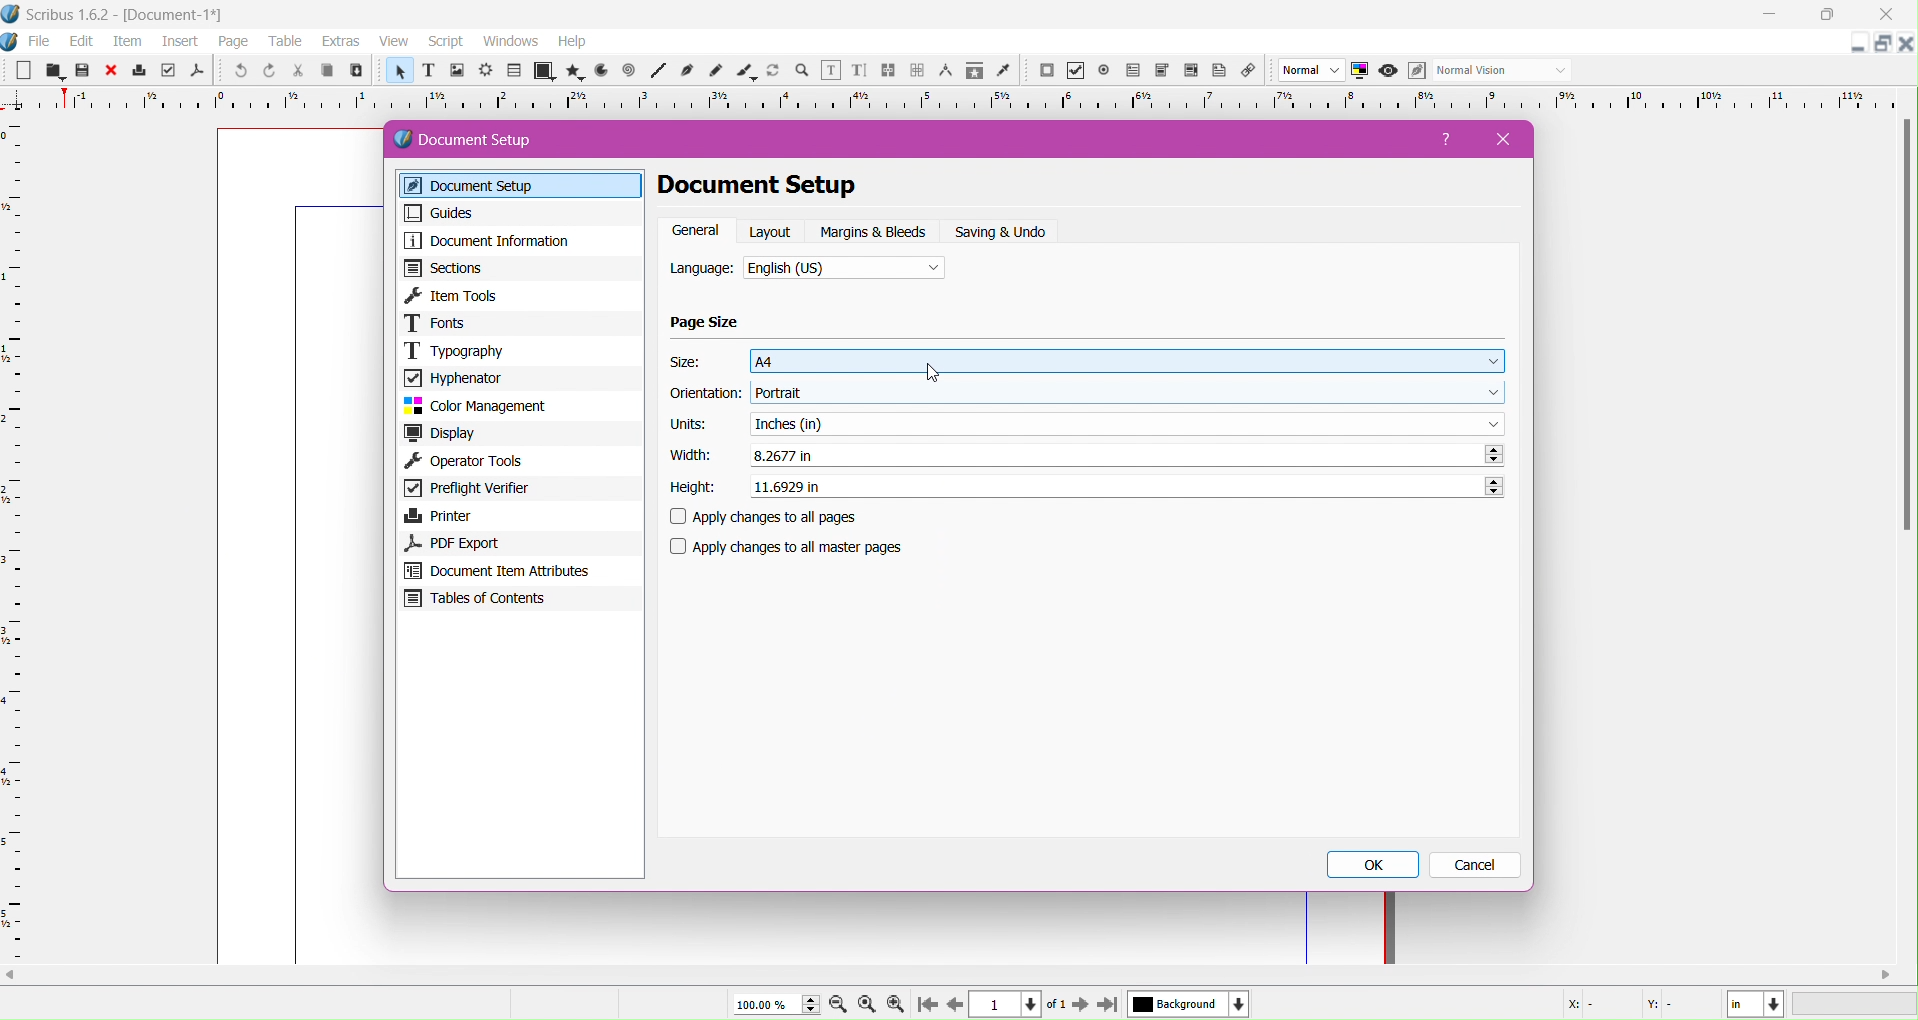 The image size is (1918, 1020). I want to click on Guides, so click(516, 213).